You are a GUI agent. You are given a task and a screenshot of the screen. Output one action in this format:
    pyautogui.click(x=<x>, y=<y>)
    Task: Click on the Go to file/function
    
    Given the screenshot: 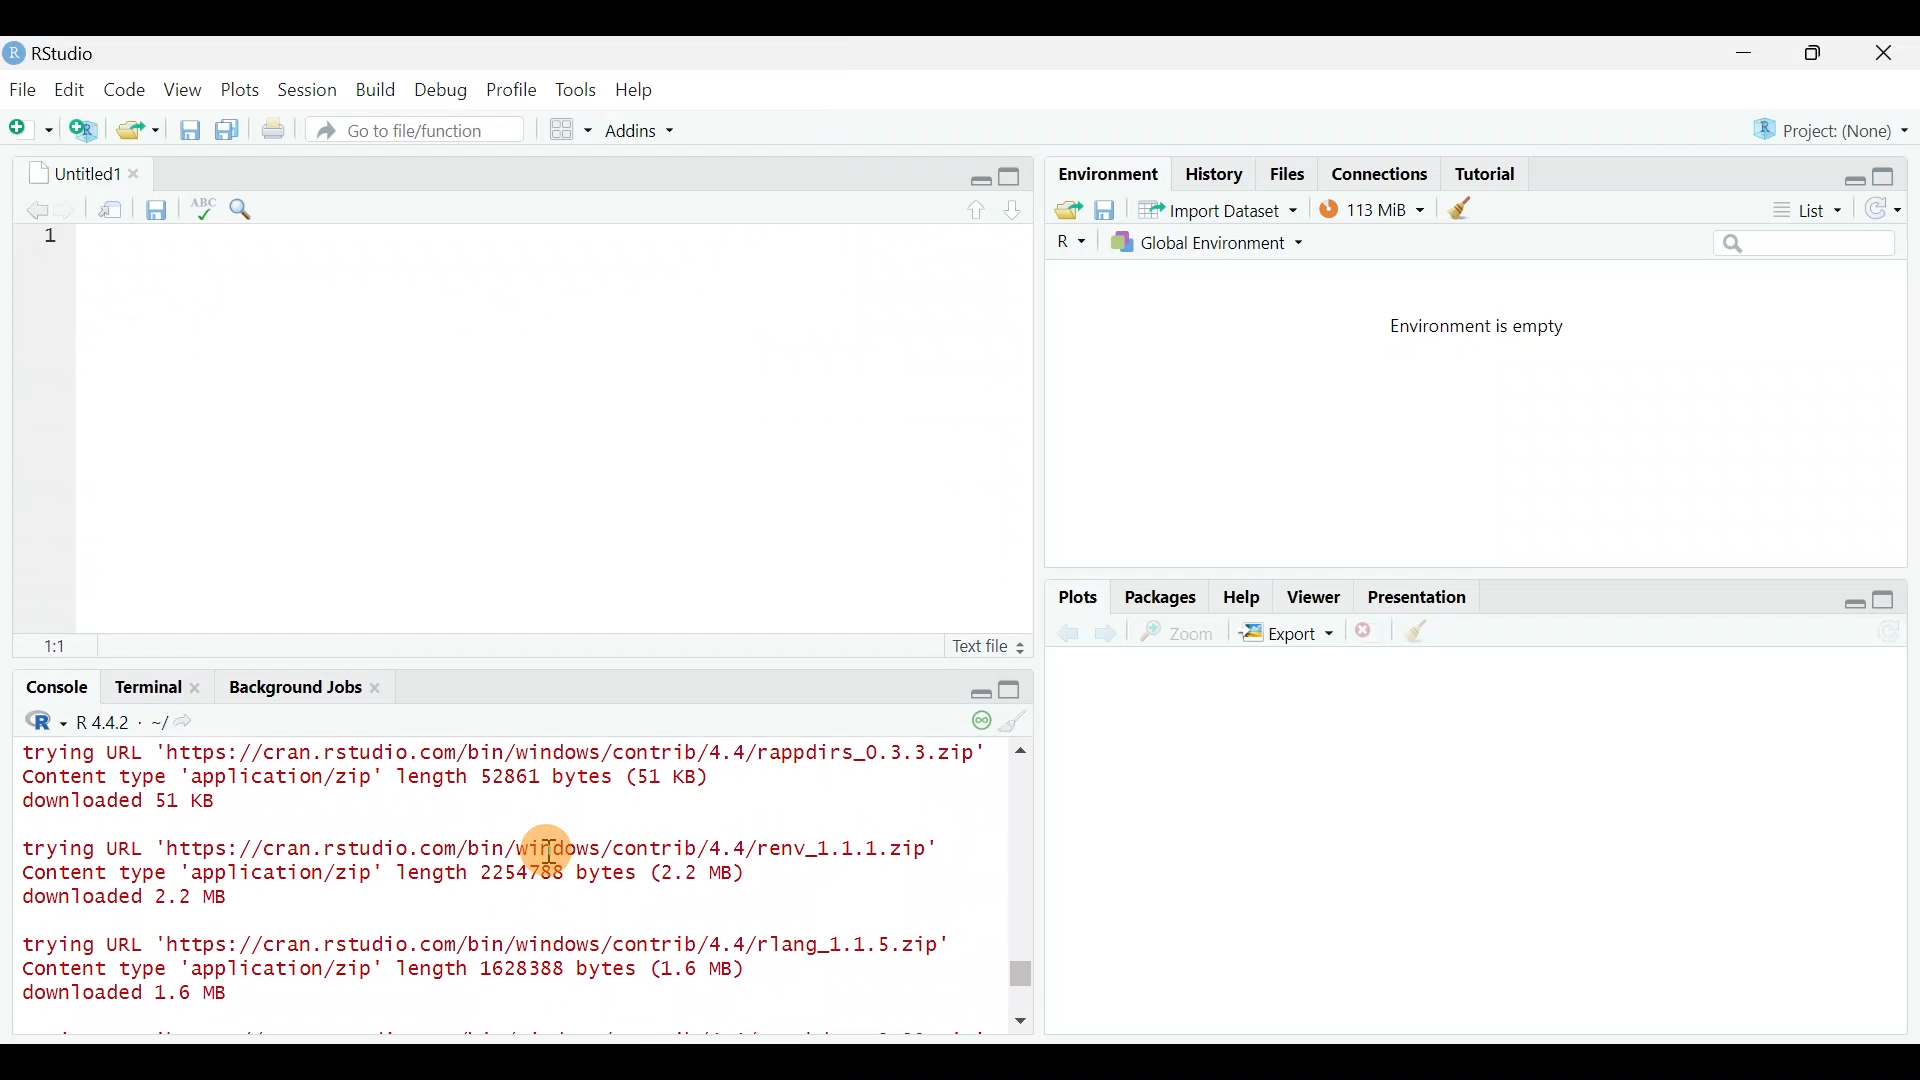 What is the action you would take?
    pyautogui.click(x=424, y=130)
    